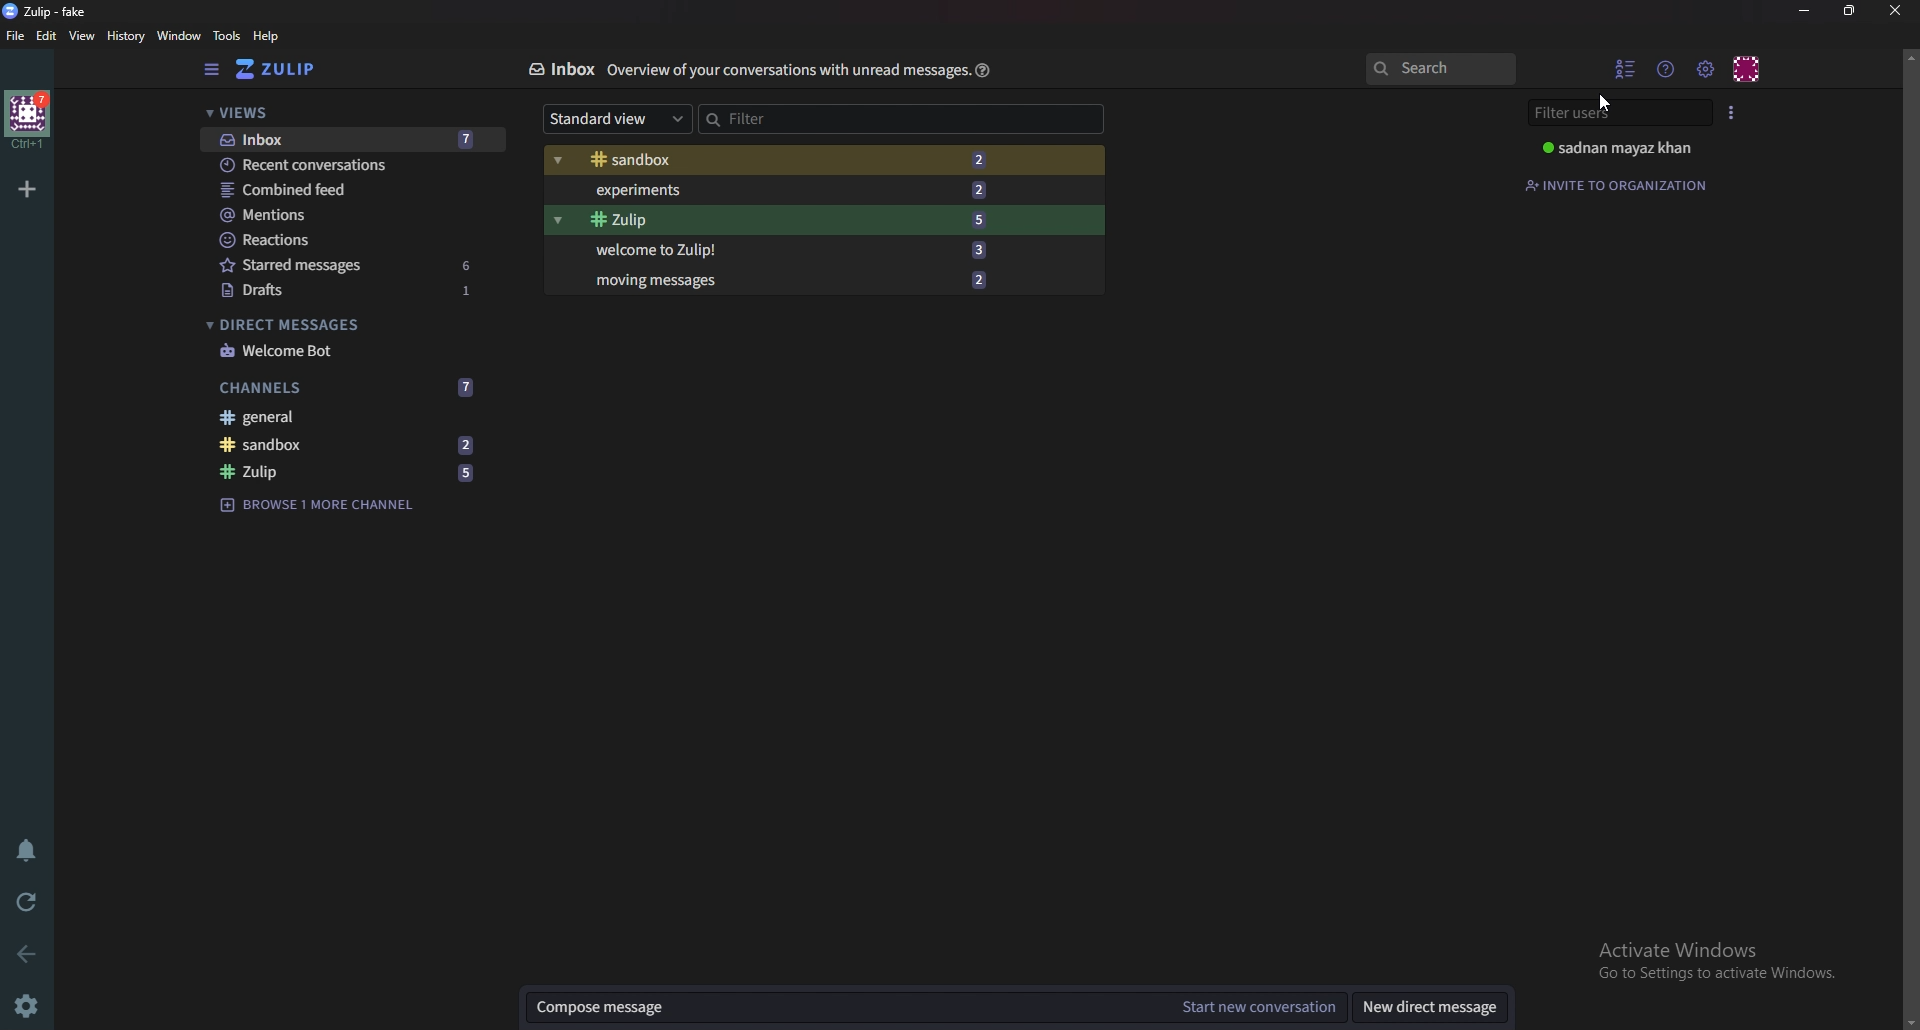 This screenshot has width=1920, height=1030. Describe the element at coordinates (853, 119) in the screenshot. I see `Filter` at that location.